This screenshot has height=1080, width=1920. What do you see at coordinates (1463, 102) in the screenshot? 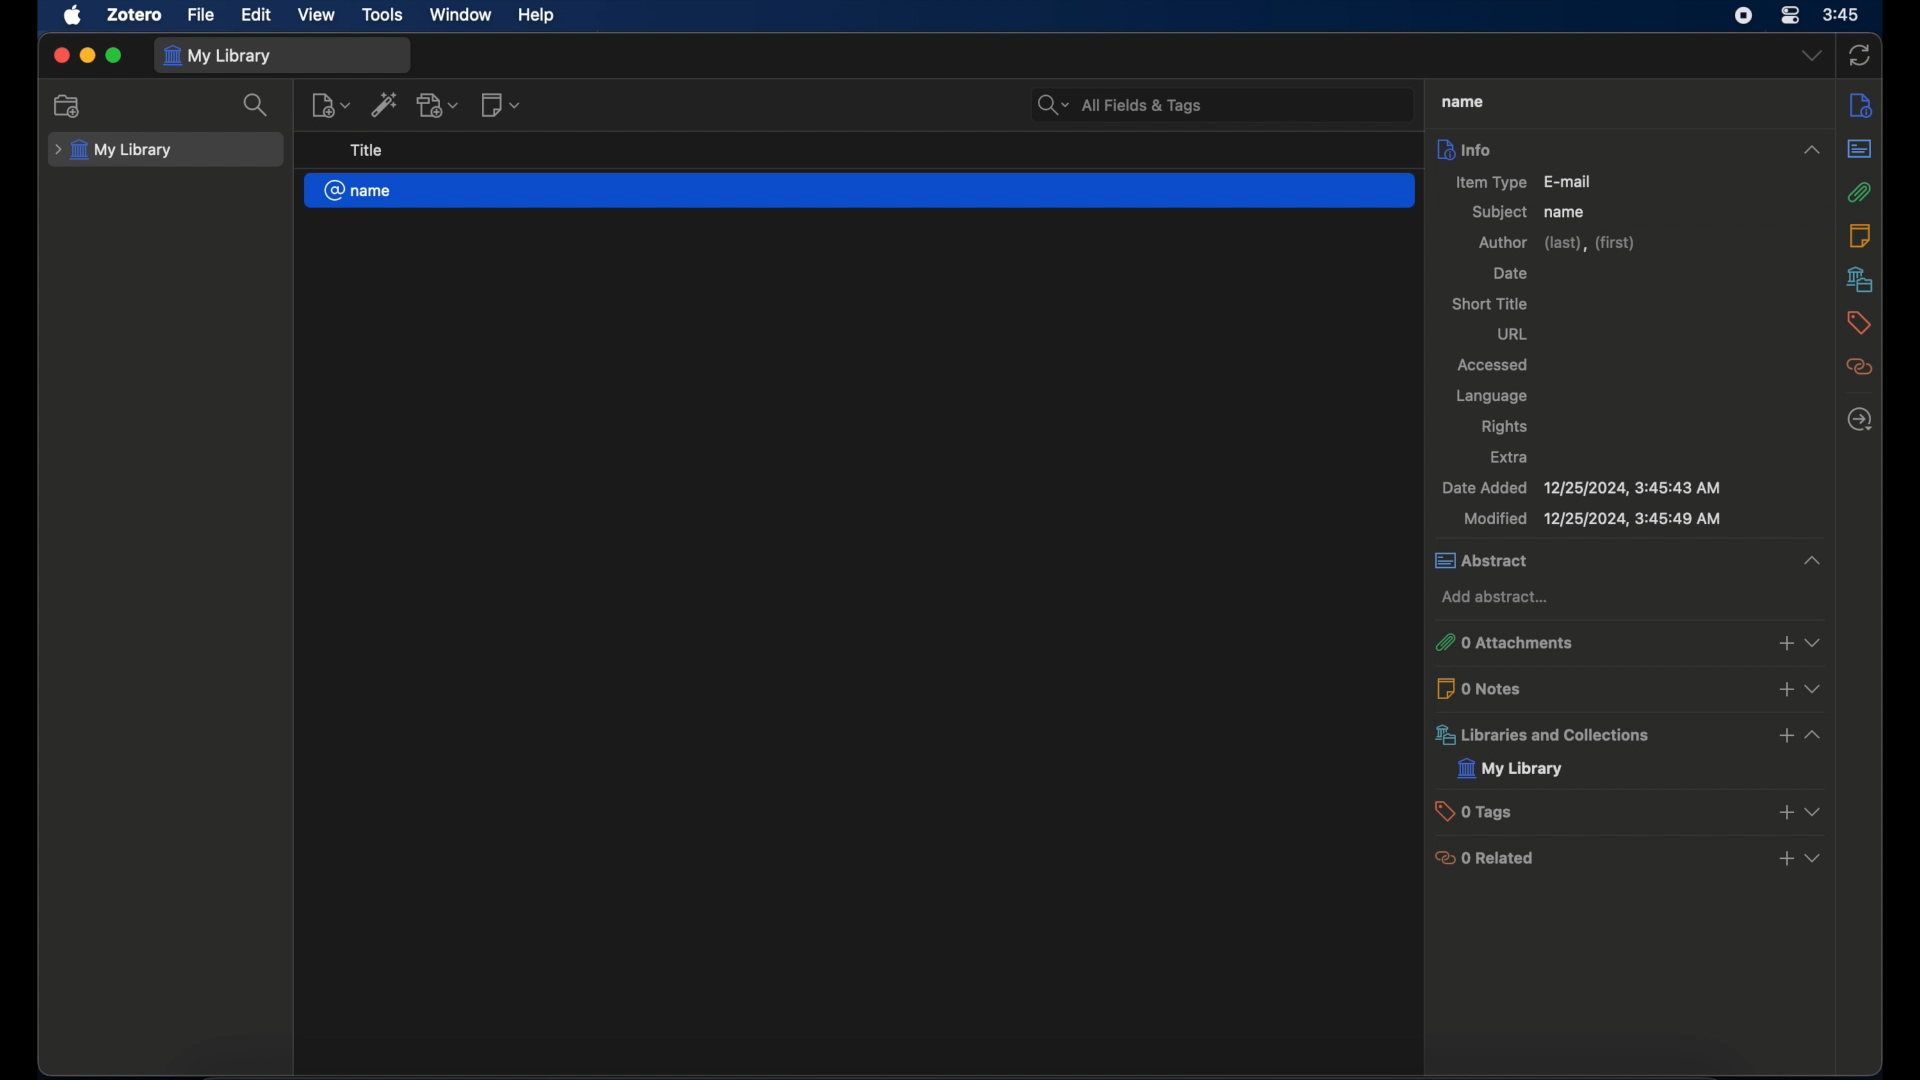
I see `name` at bounding box center [1463, 102].